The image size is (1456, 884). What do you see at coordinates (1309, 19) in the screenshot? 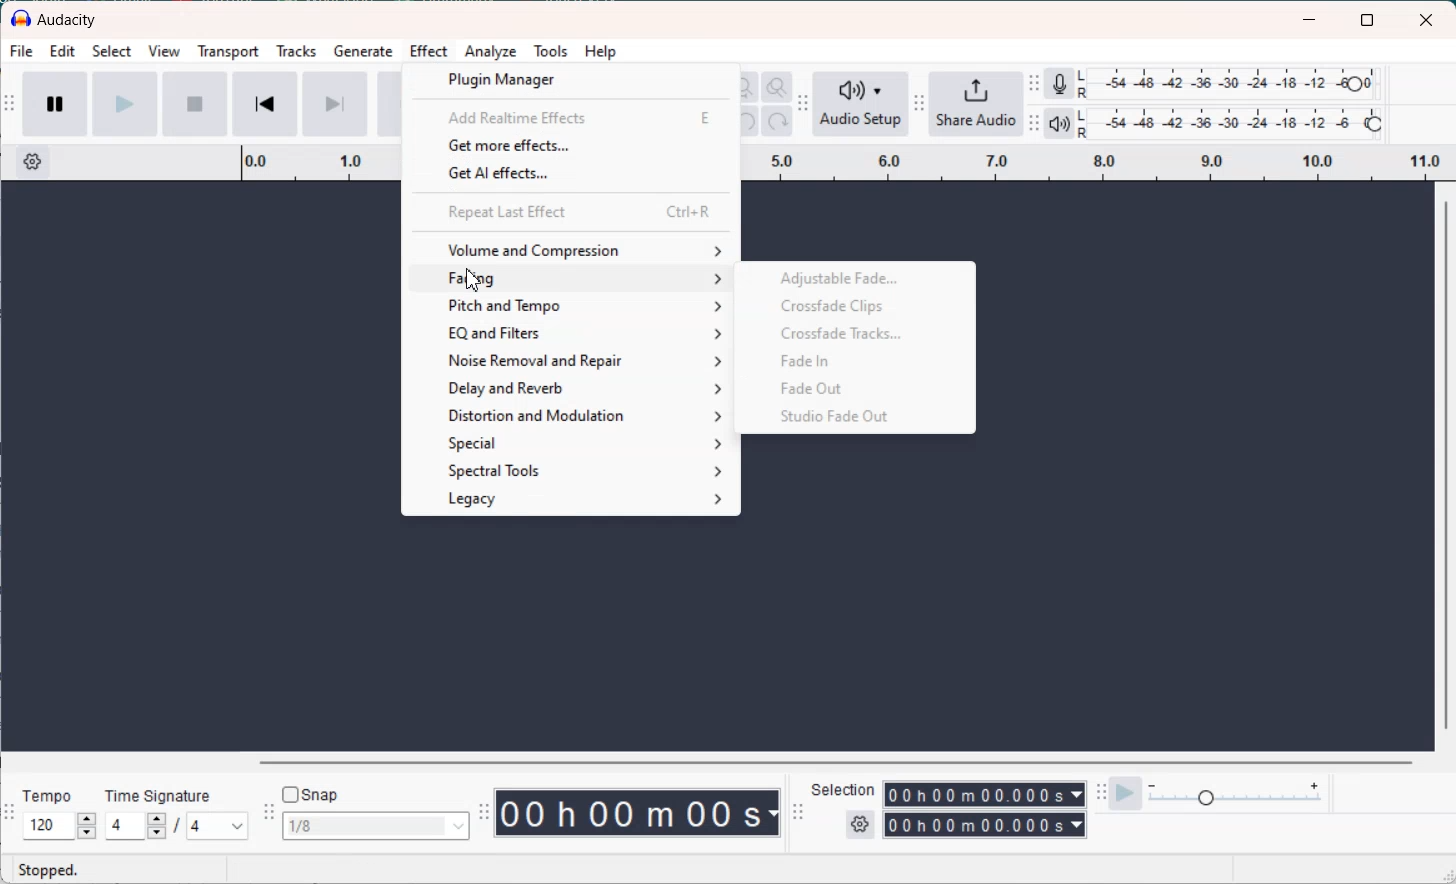
I see `Minimize` at bounding box center [1309, 19].